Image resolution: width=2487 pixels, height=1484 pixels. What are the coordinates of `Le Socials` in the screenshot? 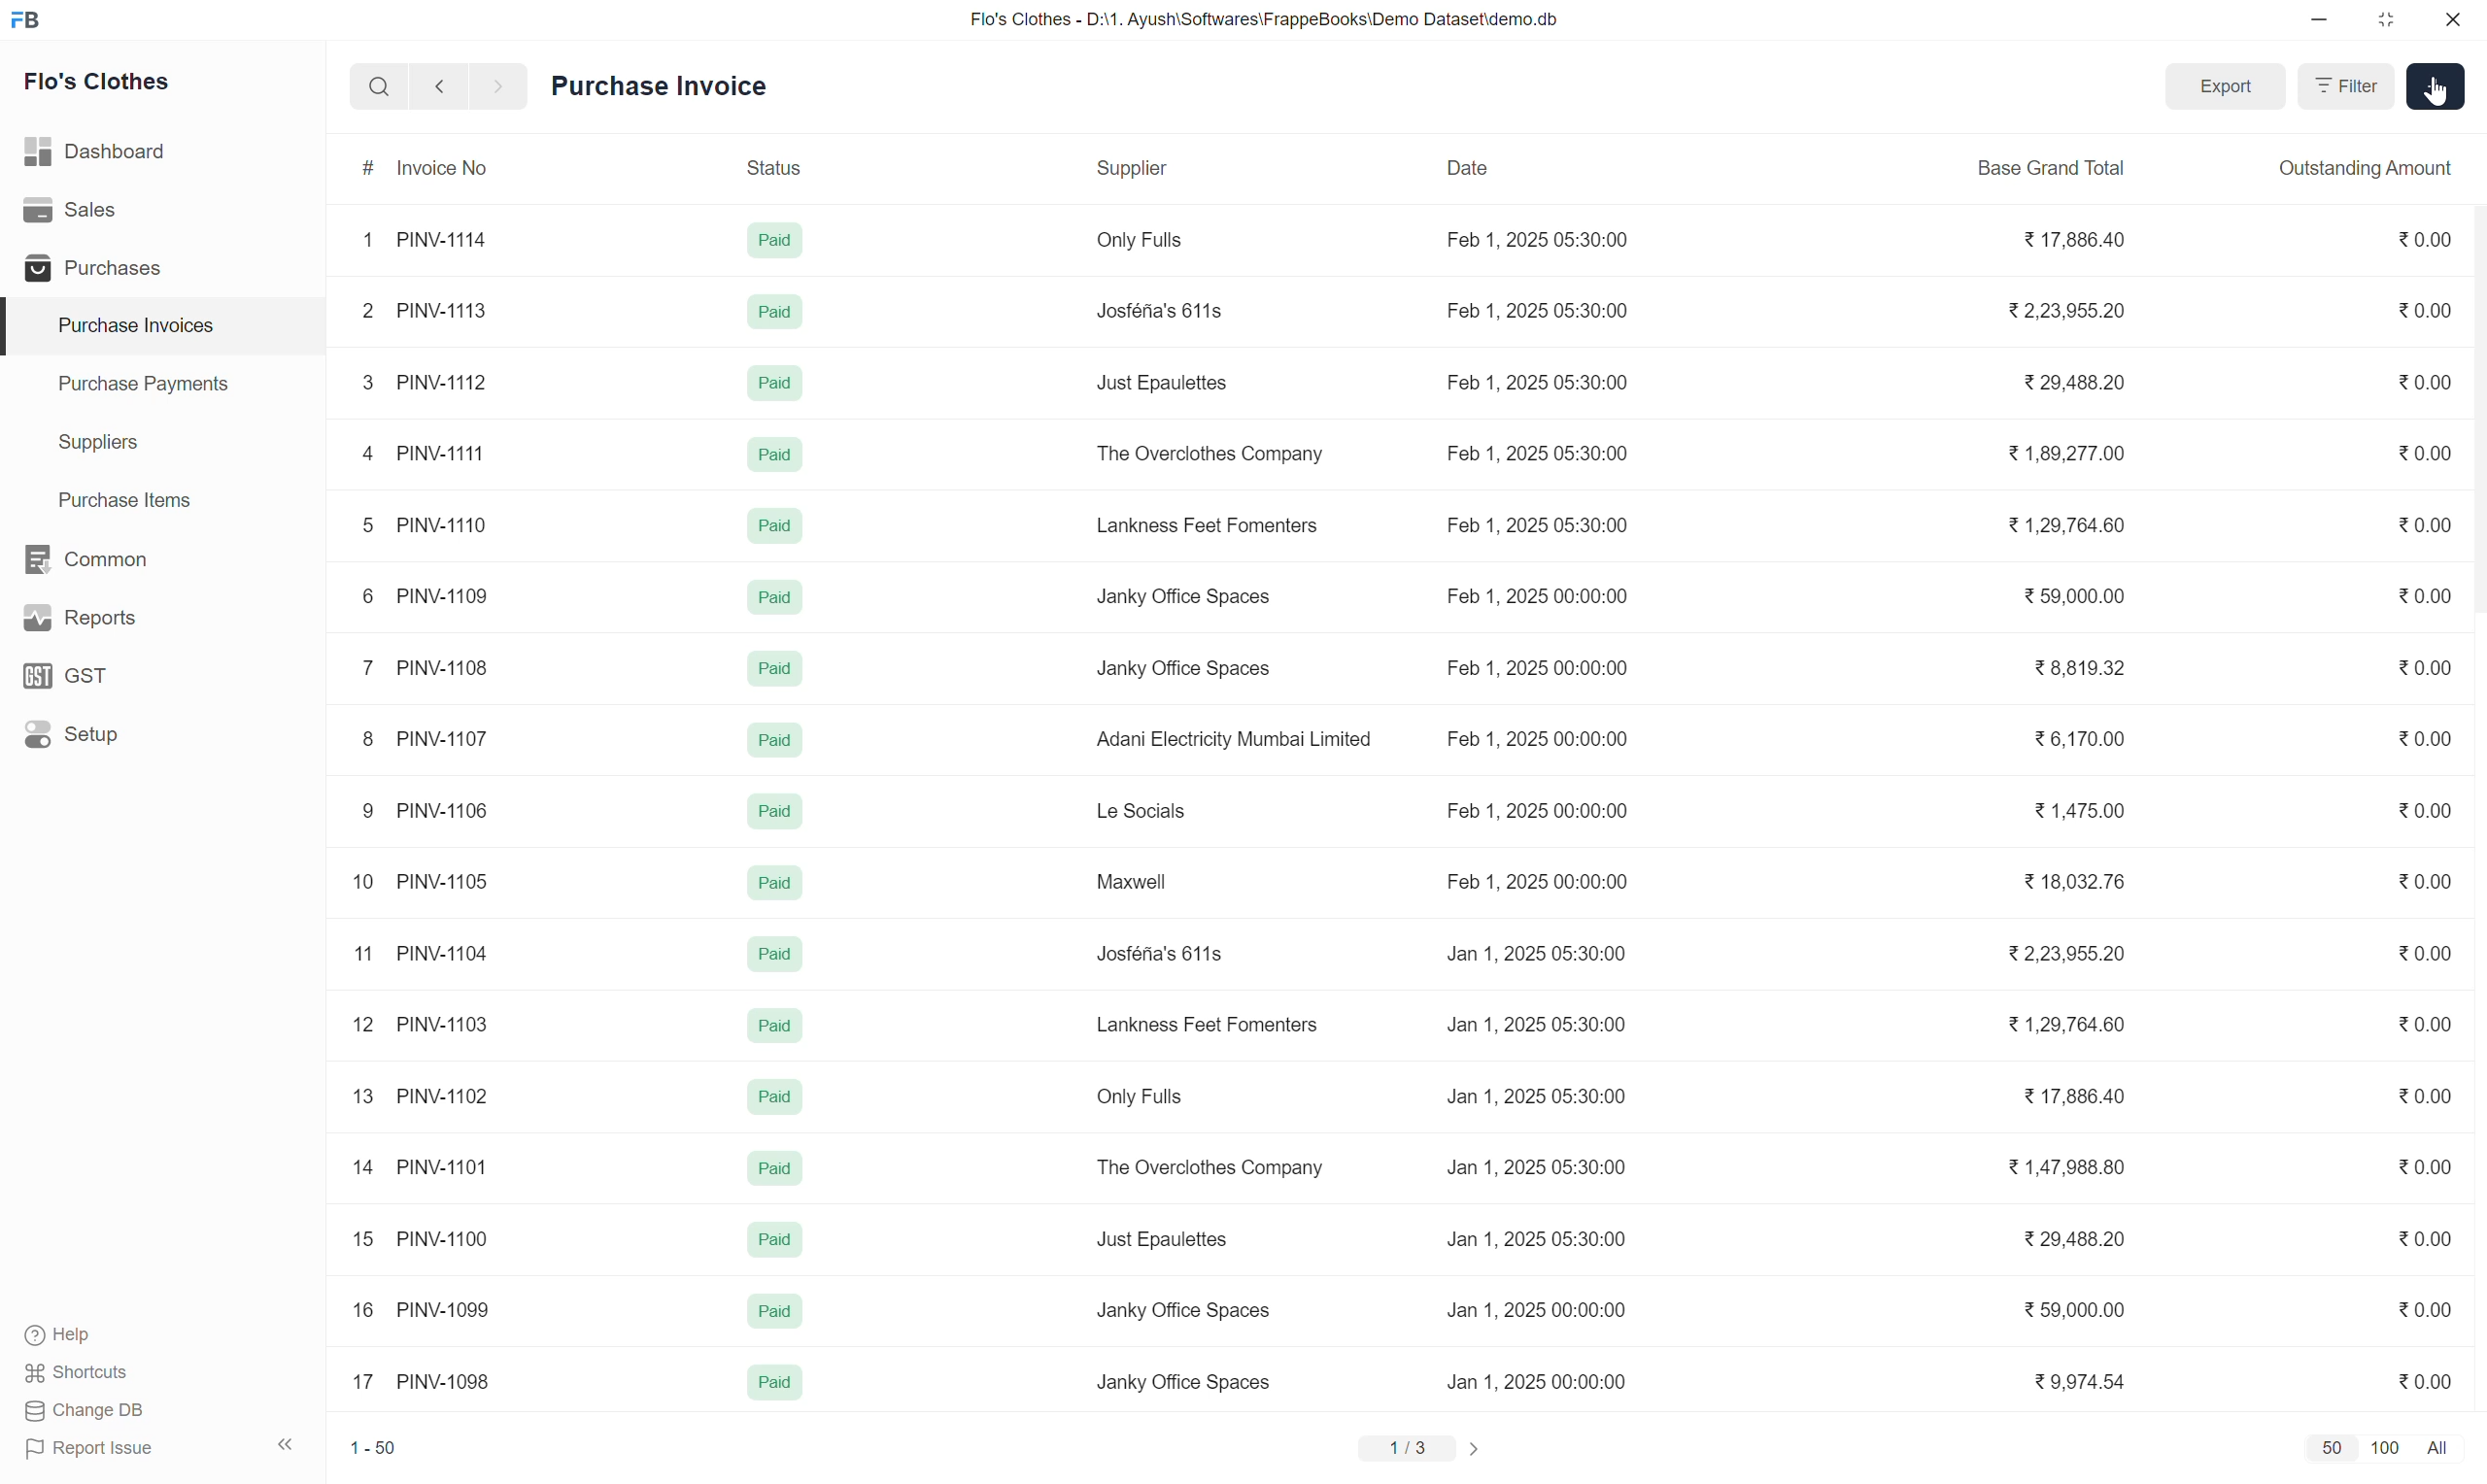 It's located at (1146, 809).